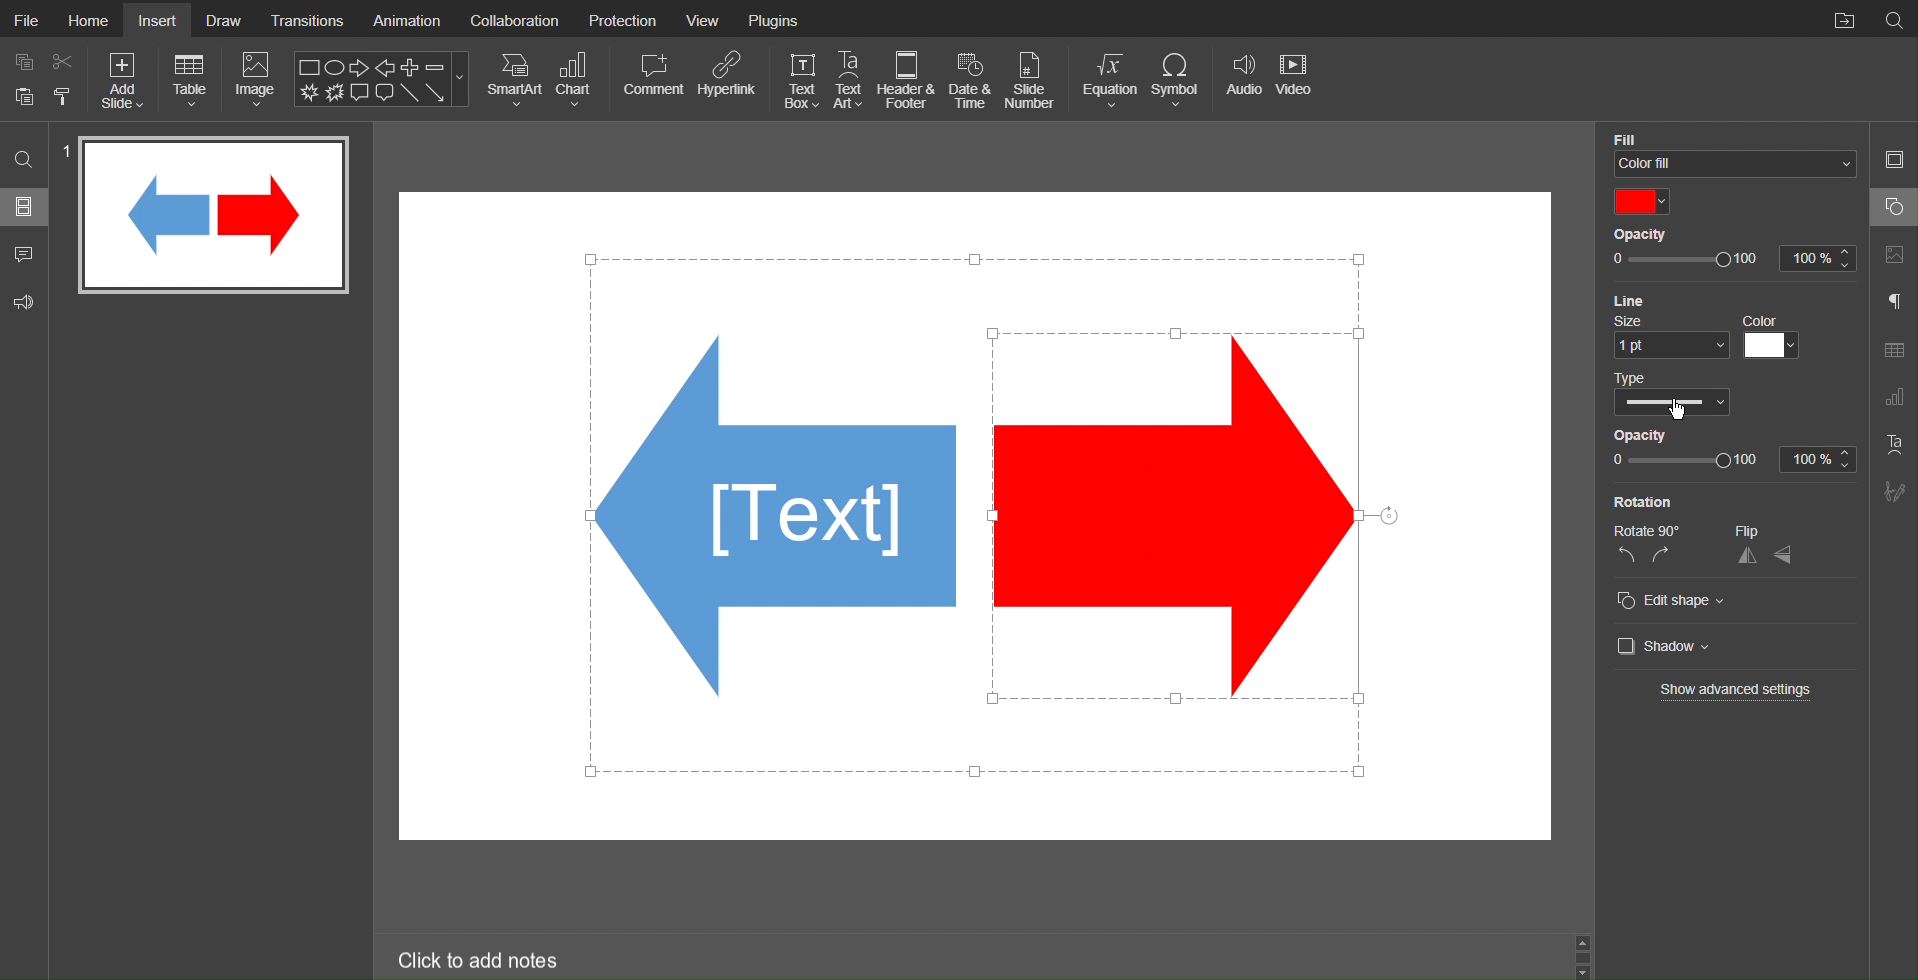 This screenshot has height=980, width=1918. What do you see at coordinates (22, 60) in the screenshot?
I see `copy` at bounding box center [22, 60].